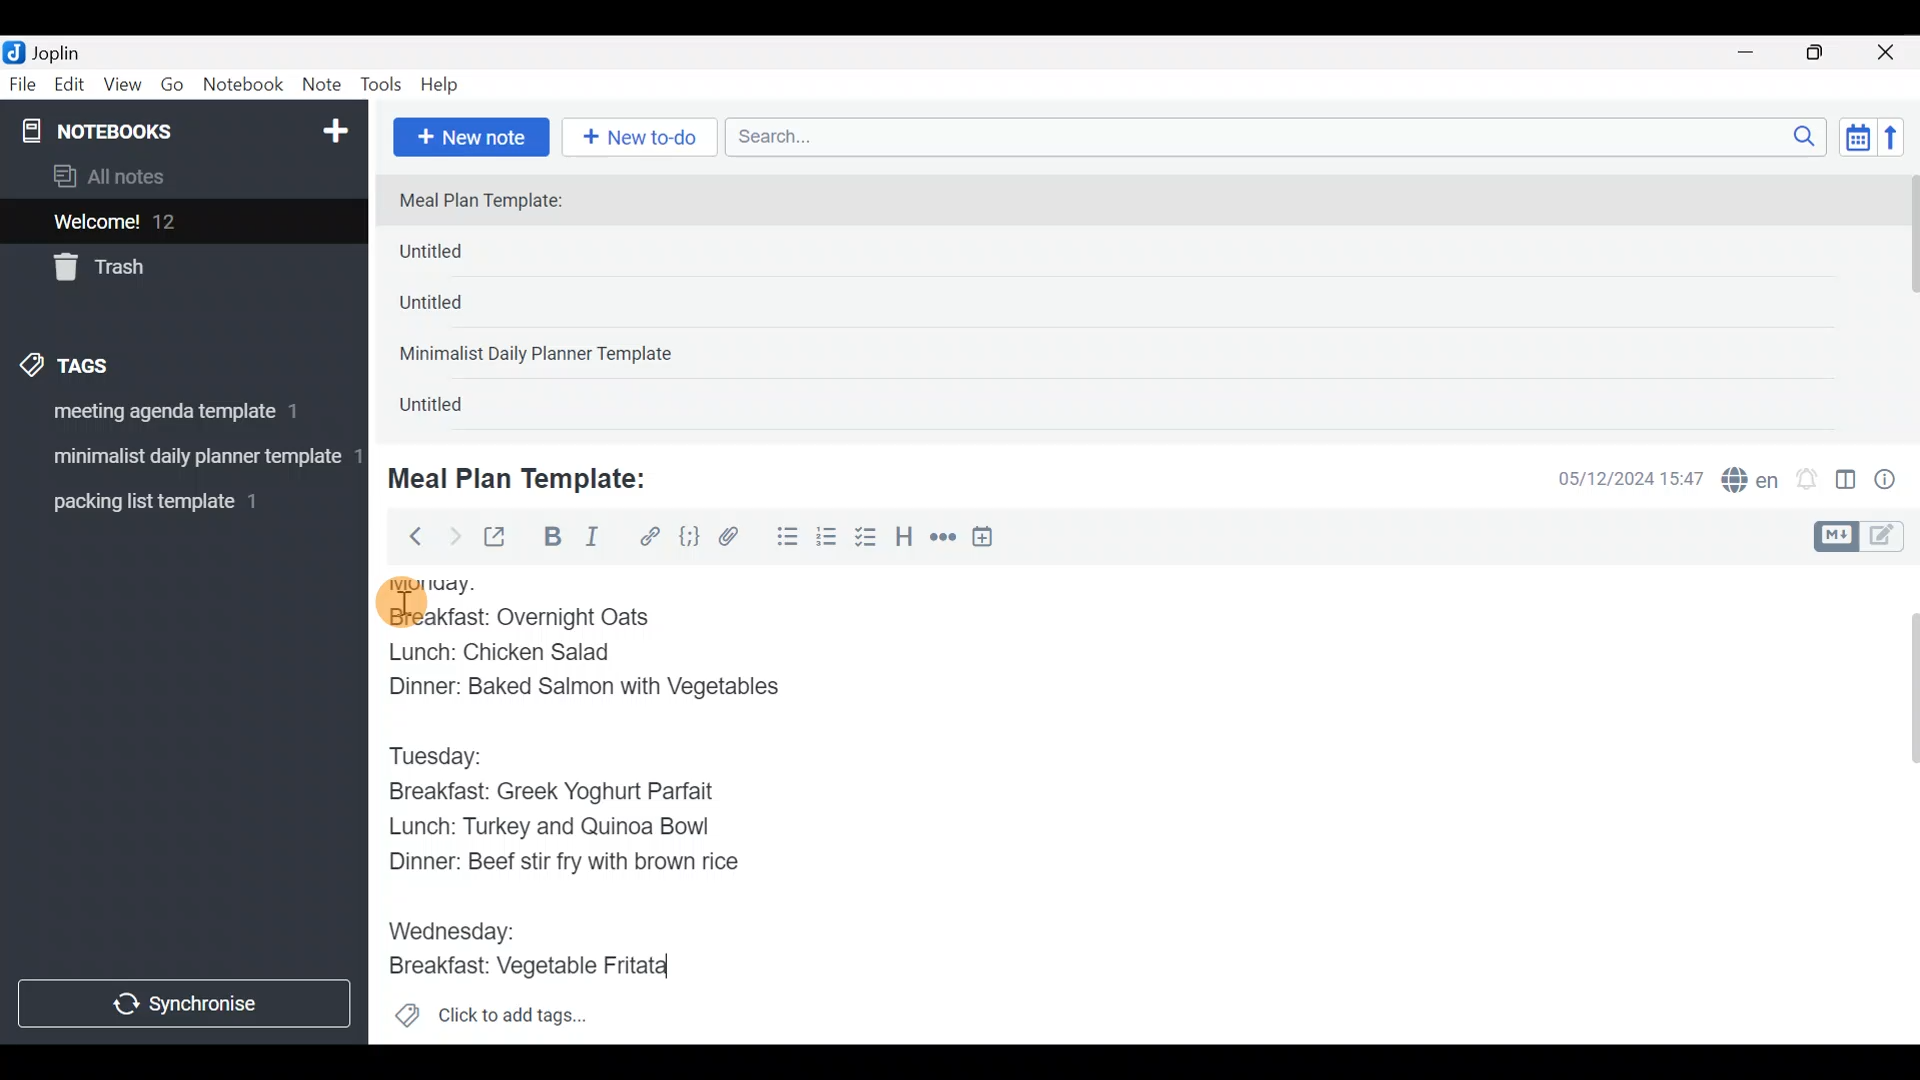 The width and height of the screenshot is (1920, 1080). I want to click on Insert time, so click(992, 540).